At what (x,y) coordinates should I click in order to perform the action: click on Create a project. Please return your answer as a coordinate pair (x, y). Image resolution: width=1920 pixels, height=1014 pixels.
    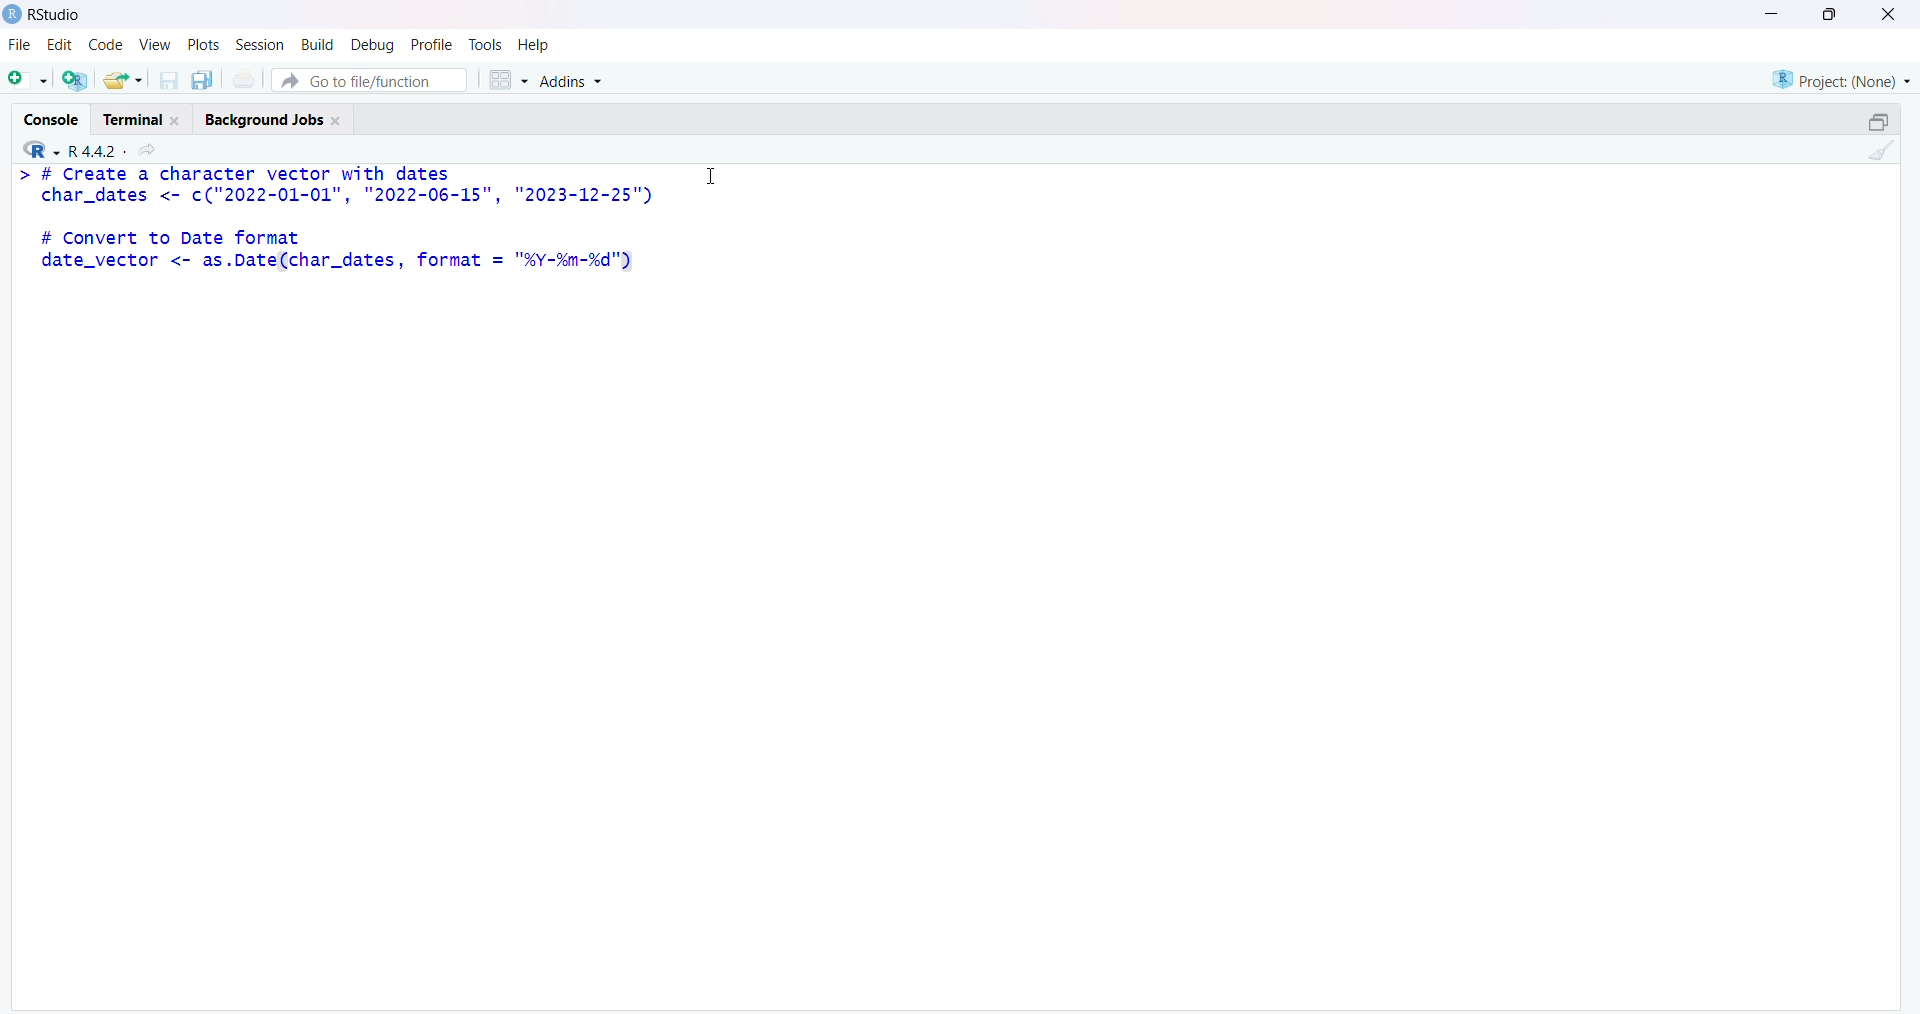
    Looking at the image, I should click on (79, 78).